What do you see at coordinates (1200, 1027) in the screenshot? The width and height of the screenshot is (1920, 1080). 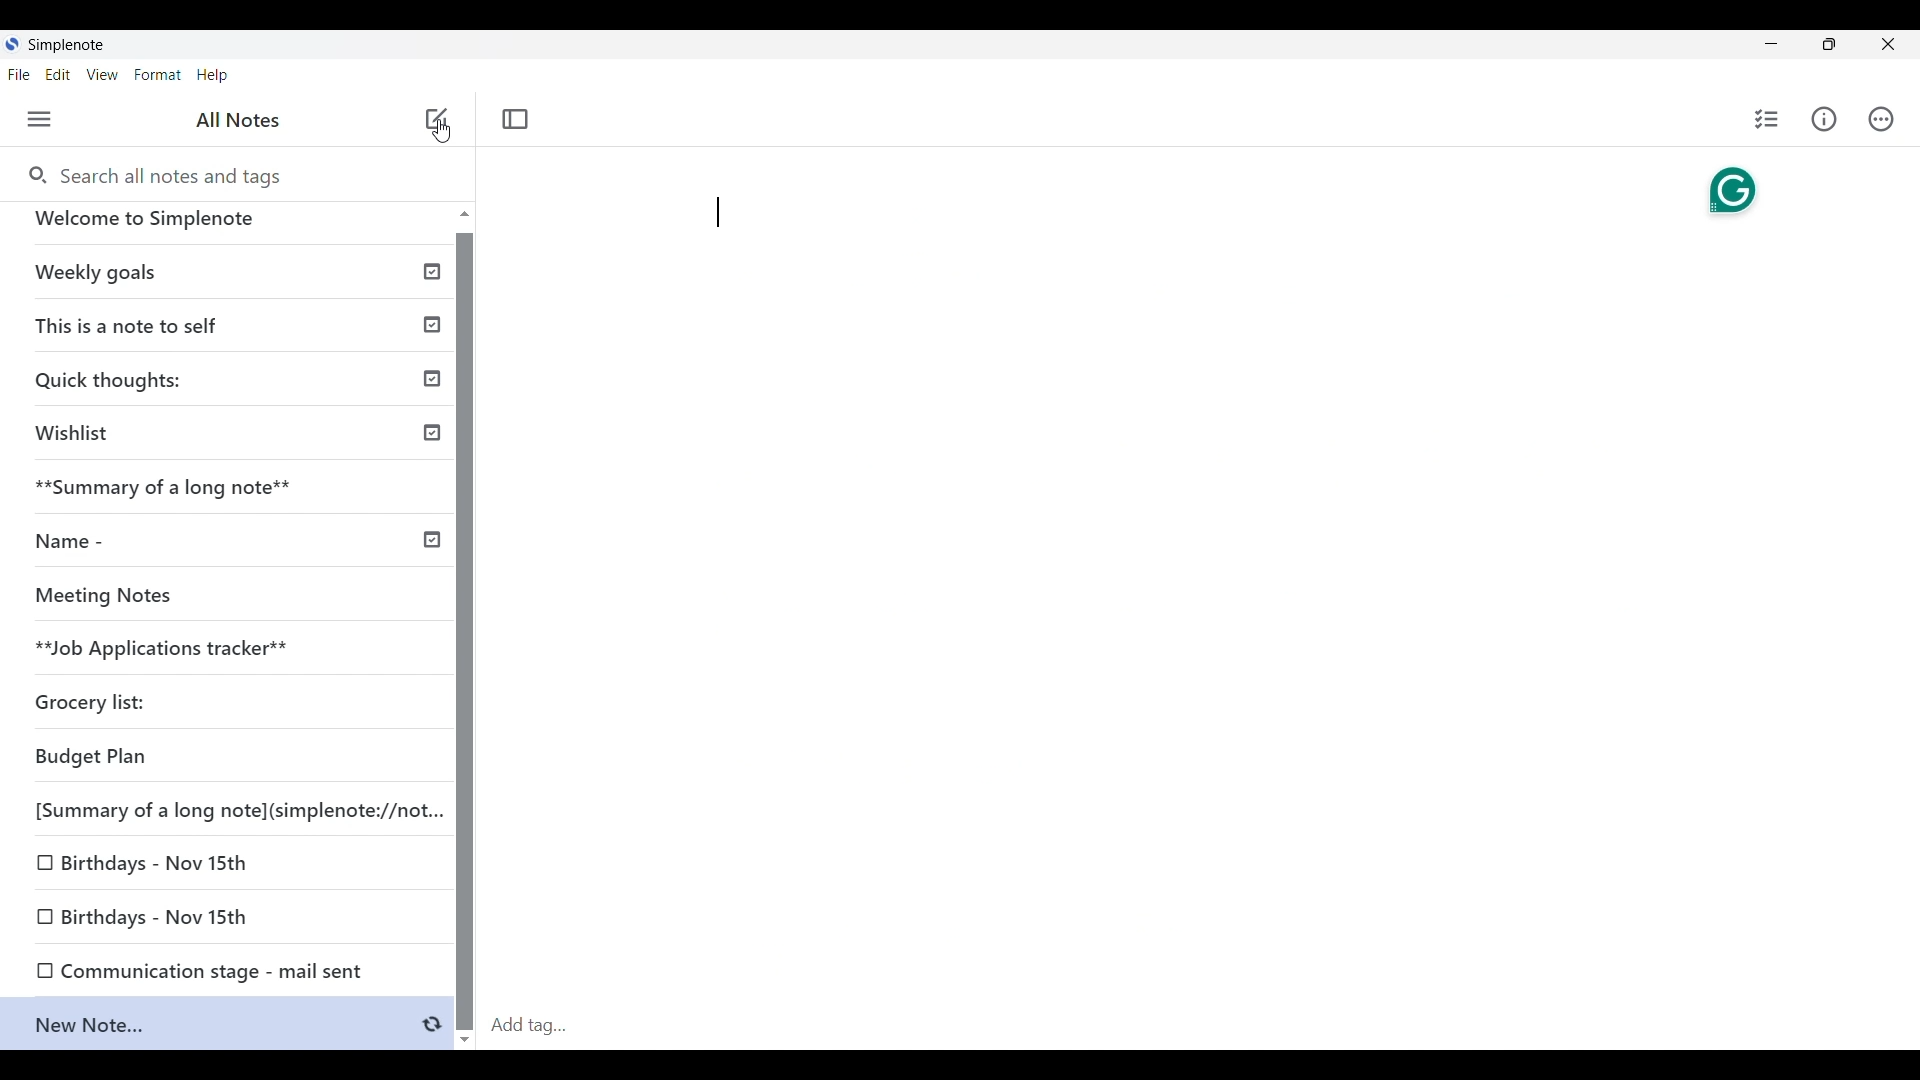 I see `Click to type in tags` at bounding box center [1200, 1027].